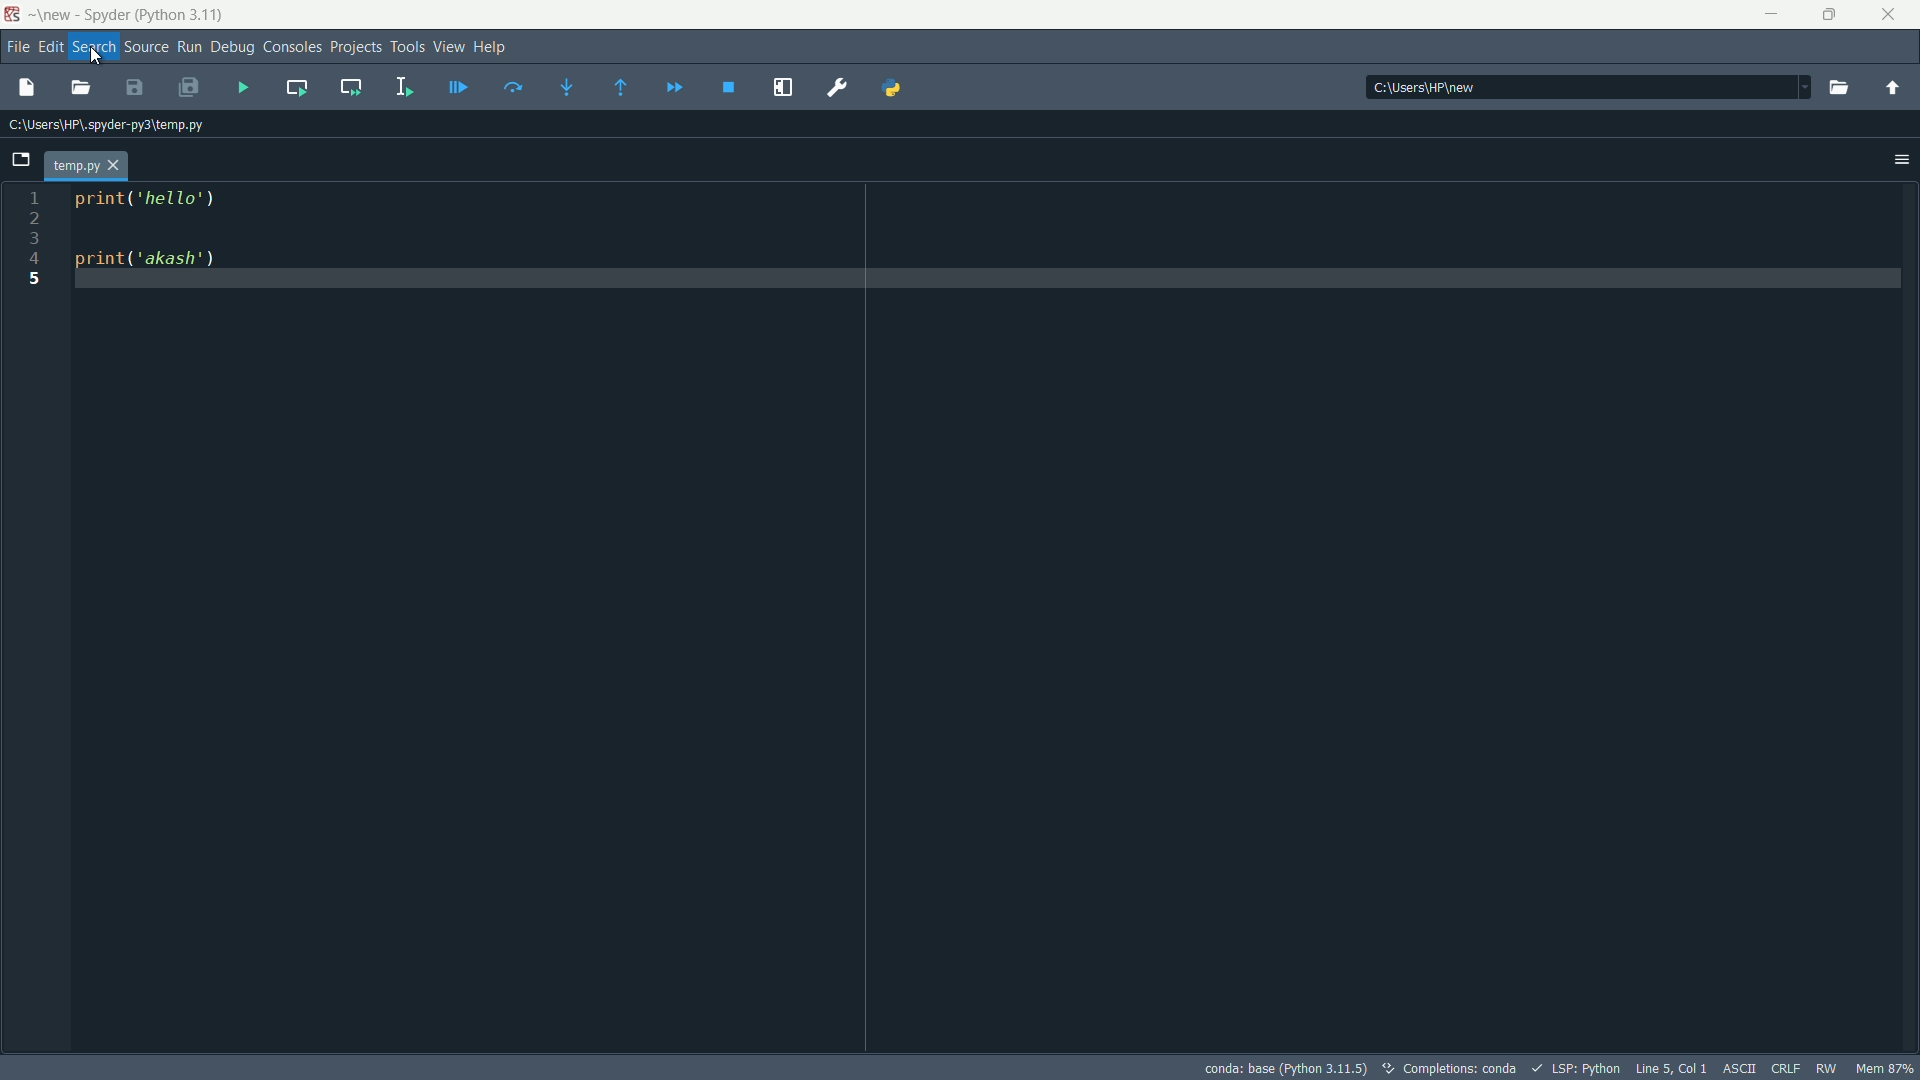  What do you see at coordinates (1587, 86) in the screenshot?
I see `directory` at bounding box center [1587, 86].